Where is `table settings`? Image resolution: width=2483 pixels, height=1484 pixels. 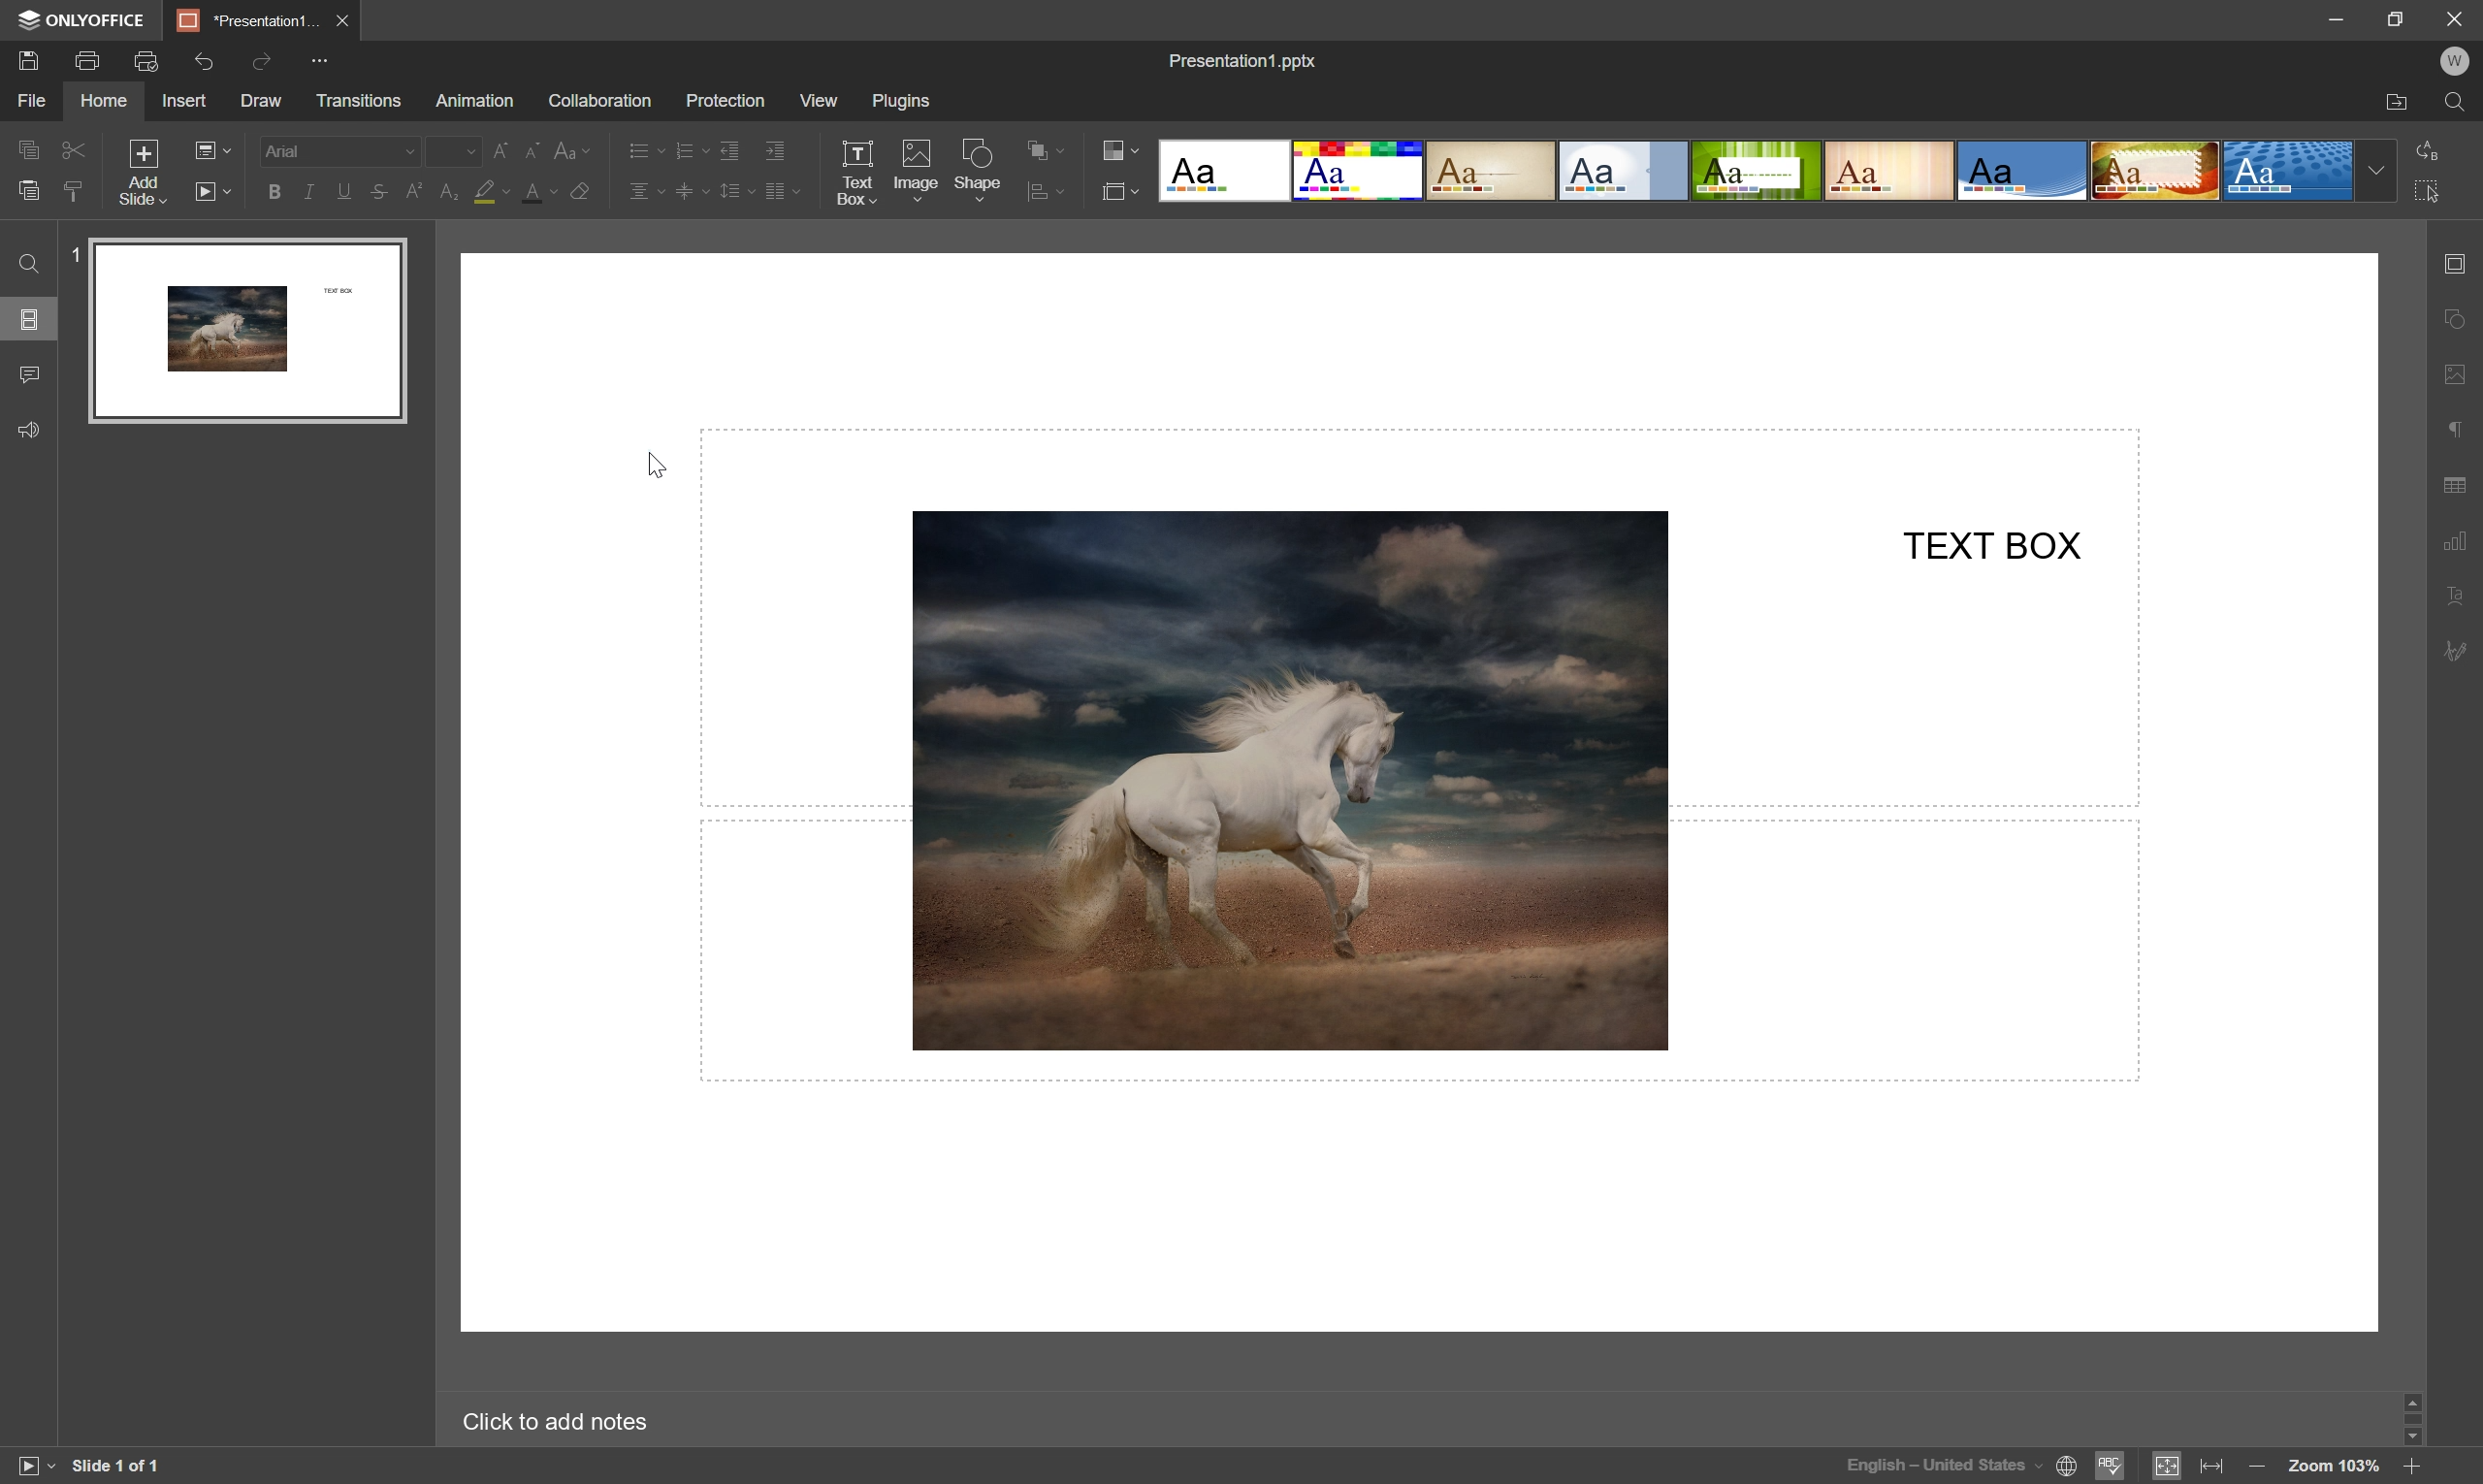
table settings is located at coordinates (2457, 485).